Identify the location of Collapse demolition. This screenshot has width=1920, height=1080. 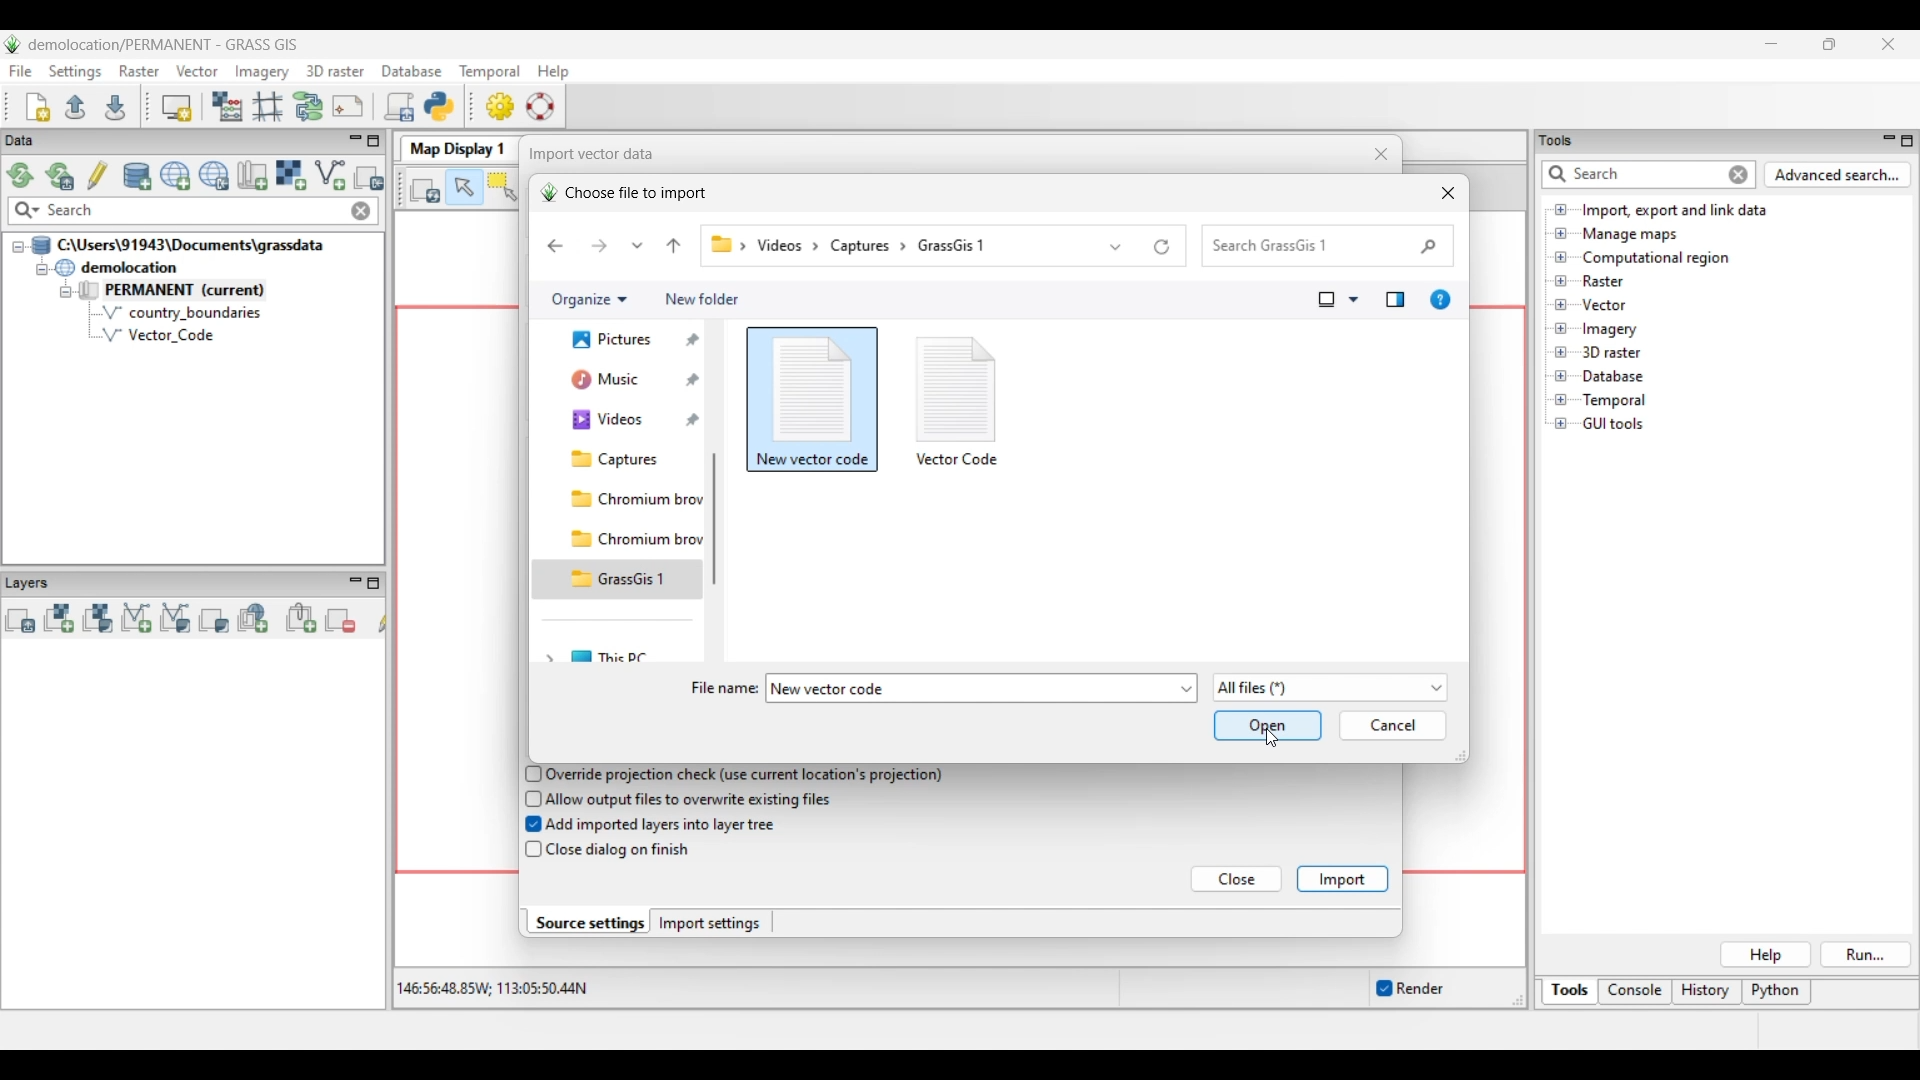
(41, 270).